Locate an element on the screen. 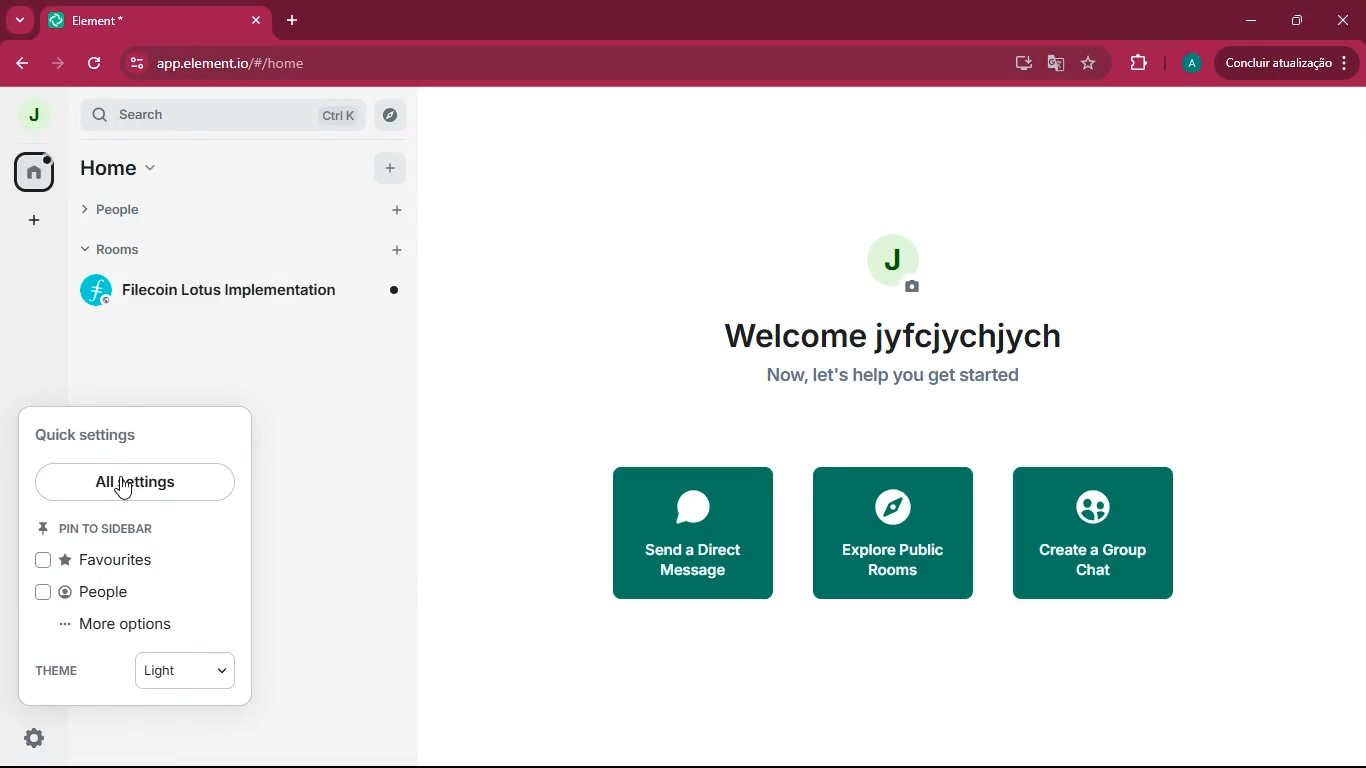  desktop is located at coordinates (1019, 64).